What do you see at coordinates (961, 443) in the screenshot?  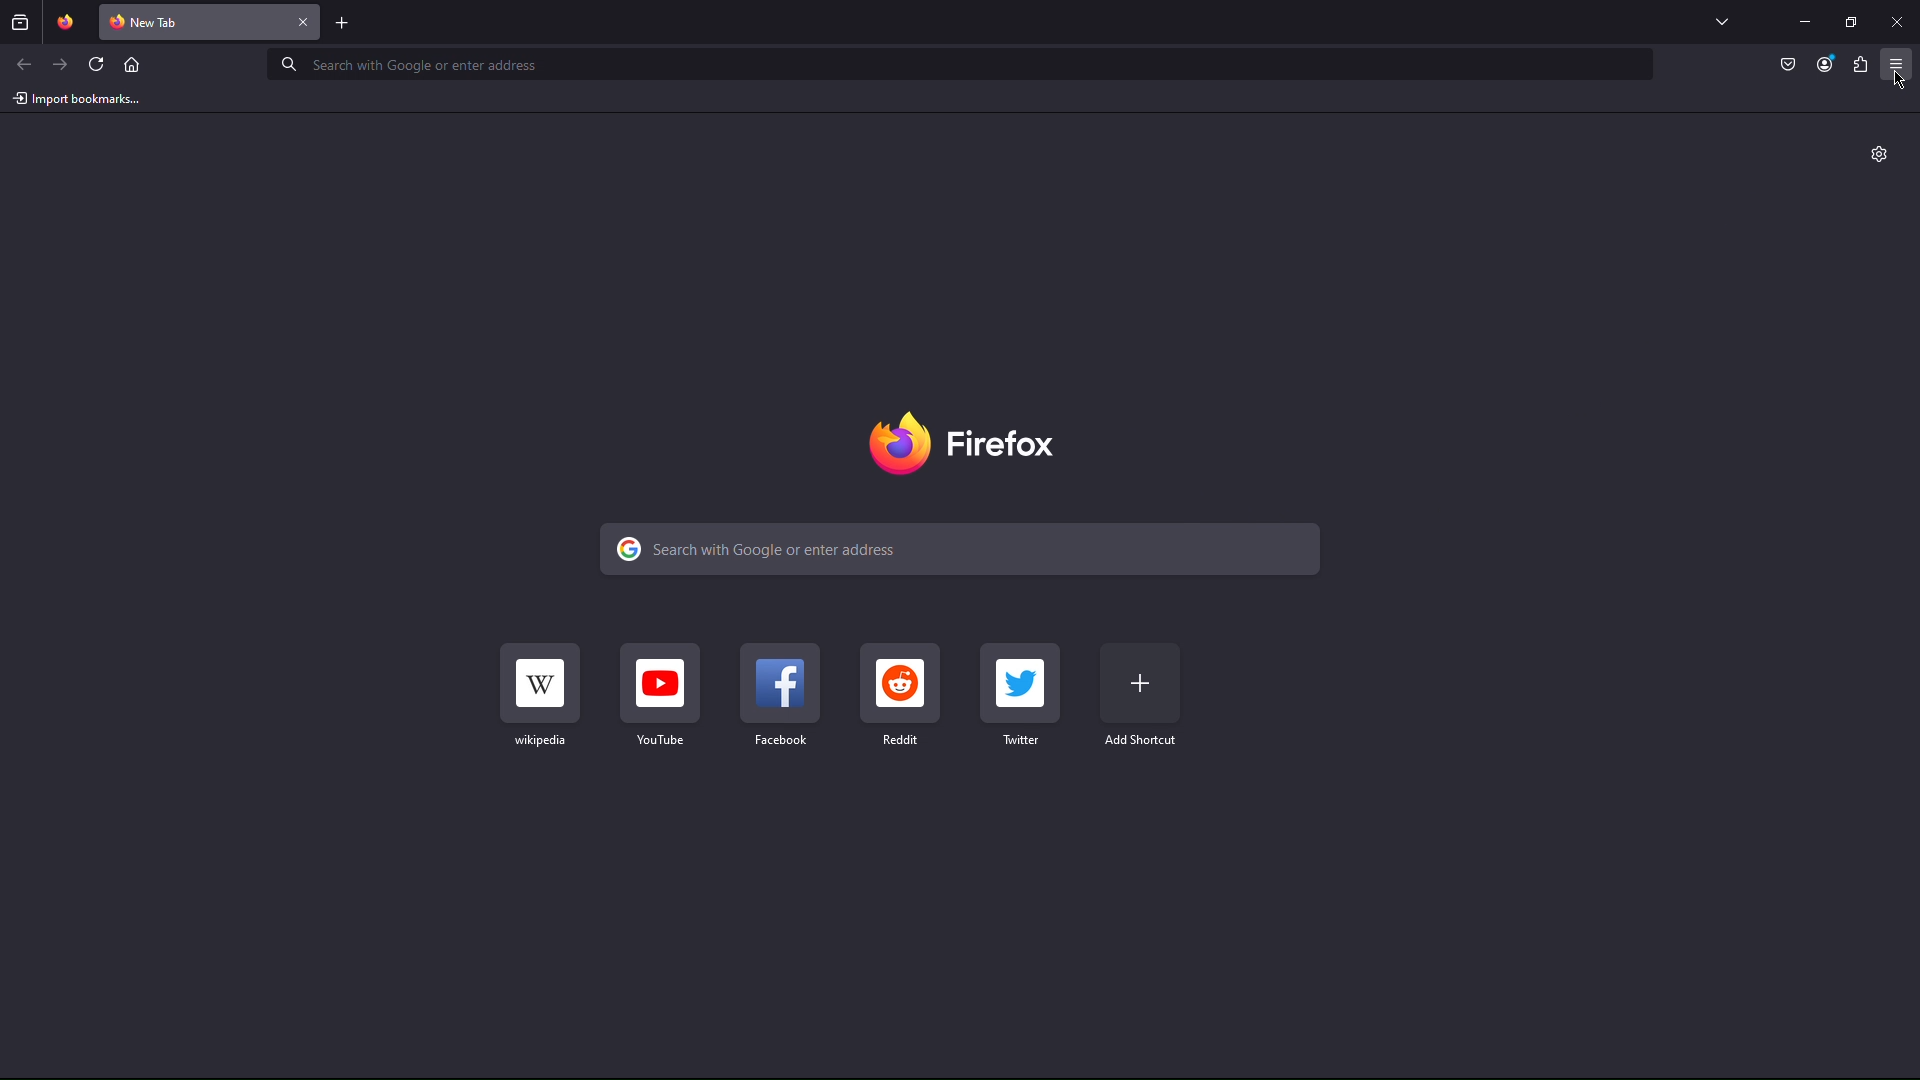 I see `Firefox name and logo` at bounding box center [961, 443].